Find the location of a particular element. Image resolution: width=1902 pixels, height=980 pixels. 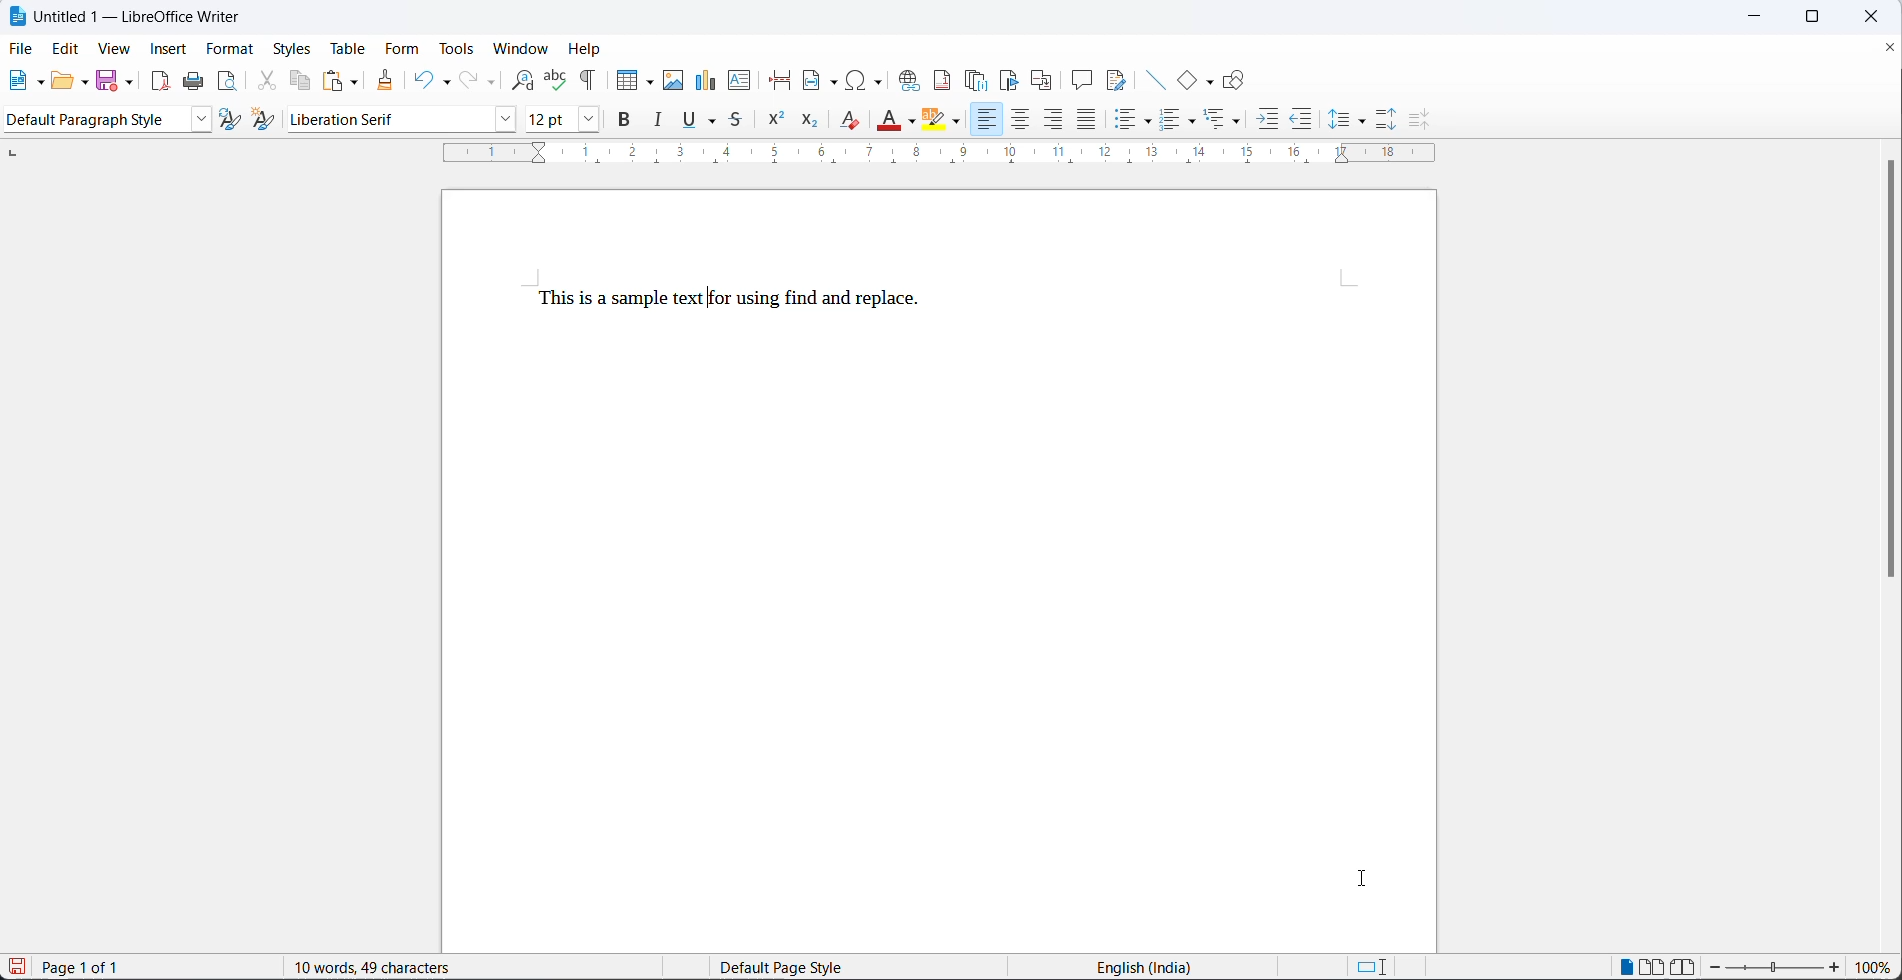

insert hyperlink is located at coordinates (911, 80).